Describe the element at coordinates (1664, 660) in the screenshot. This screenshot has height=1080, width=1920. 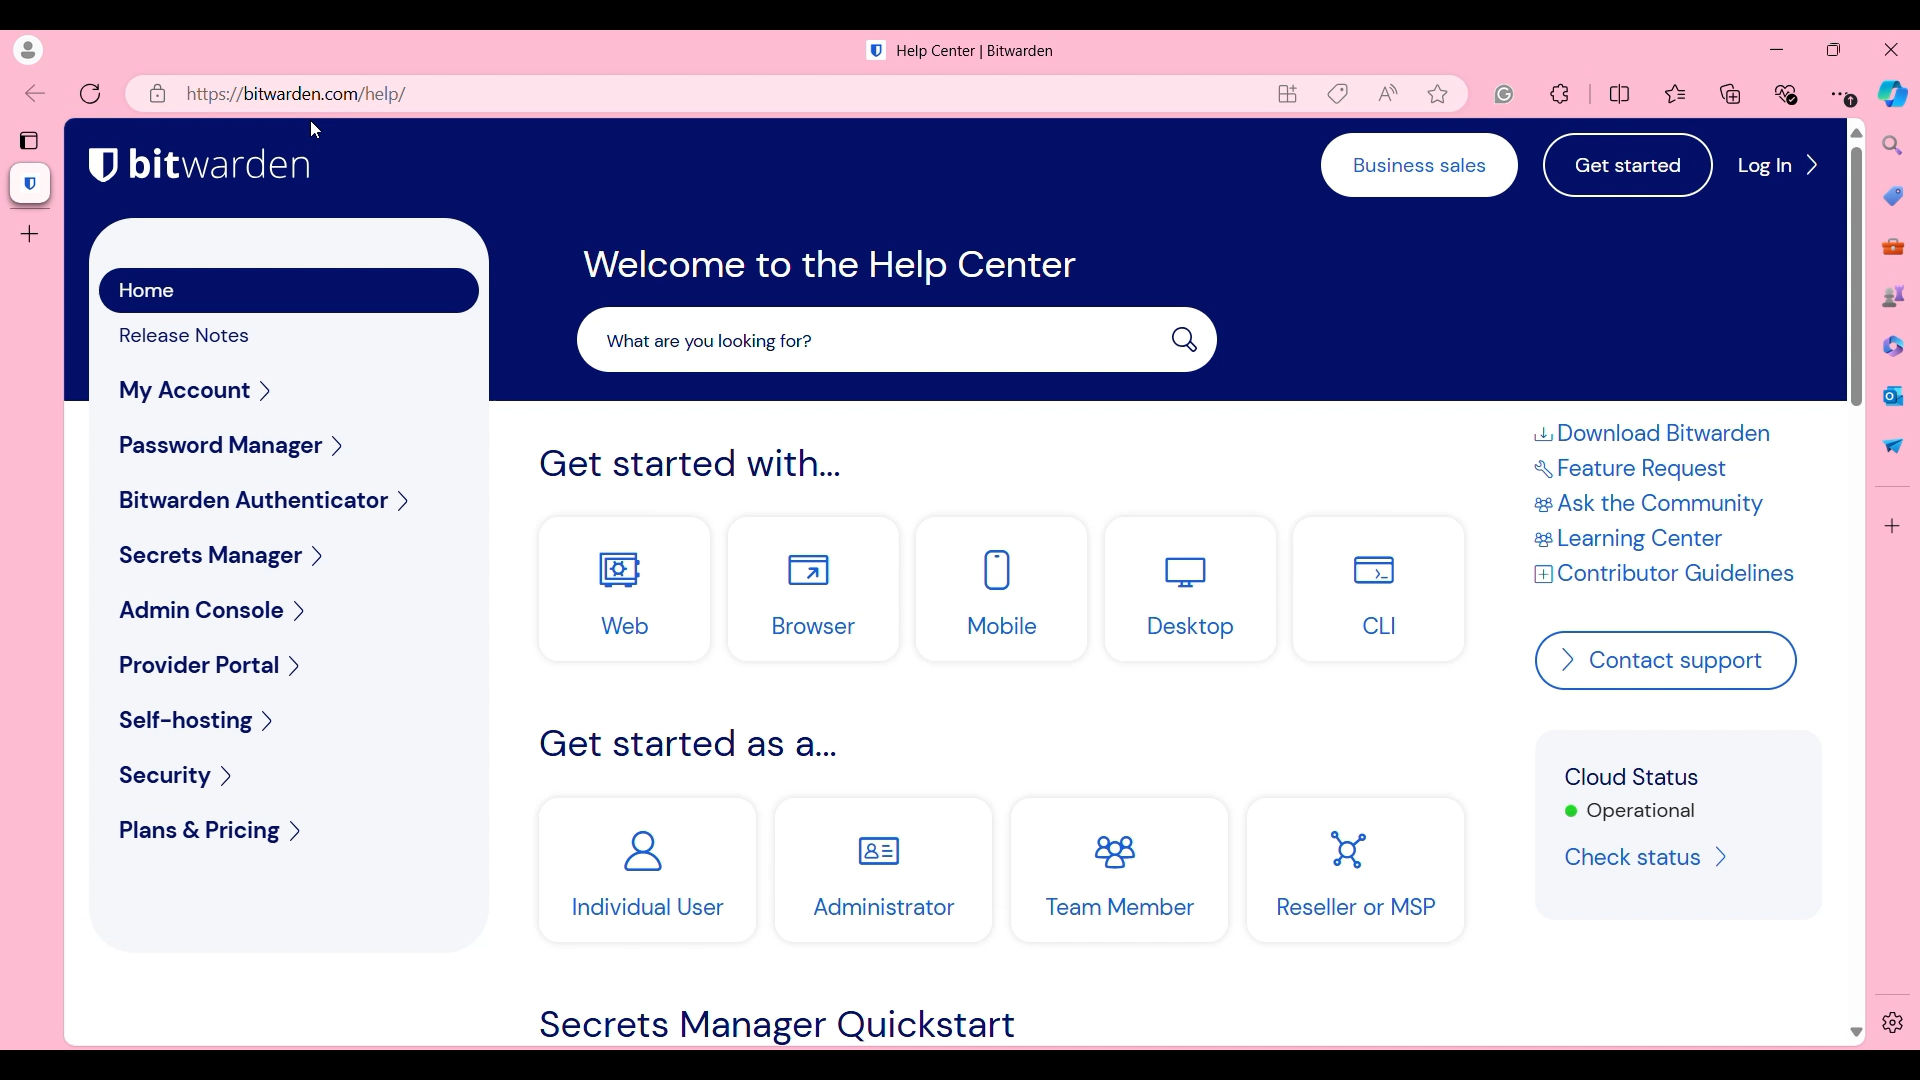
I see `Contact support` at that location.